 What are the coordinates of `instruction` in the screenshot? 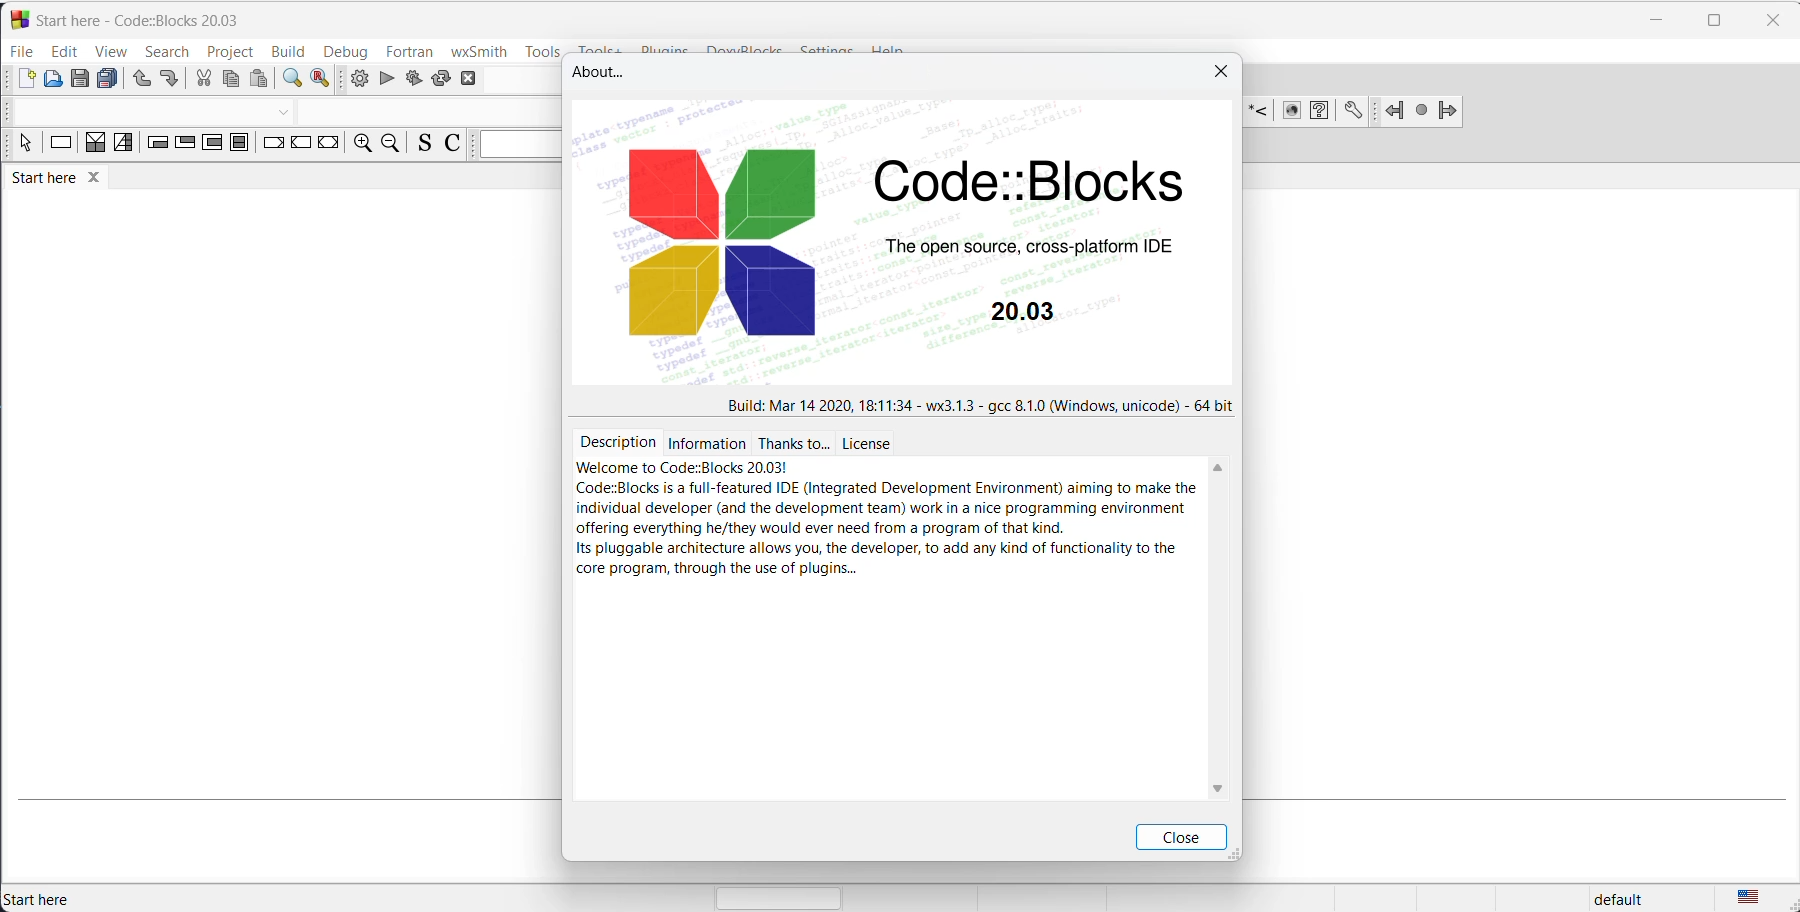 It's located at (57, 144).